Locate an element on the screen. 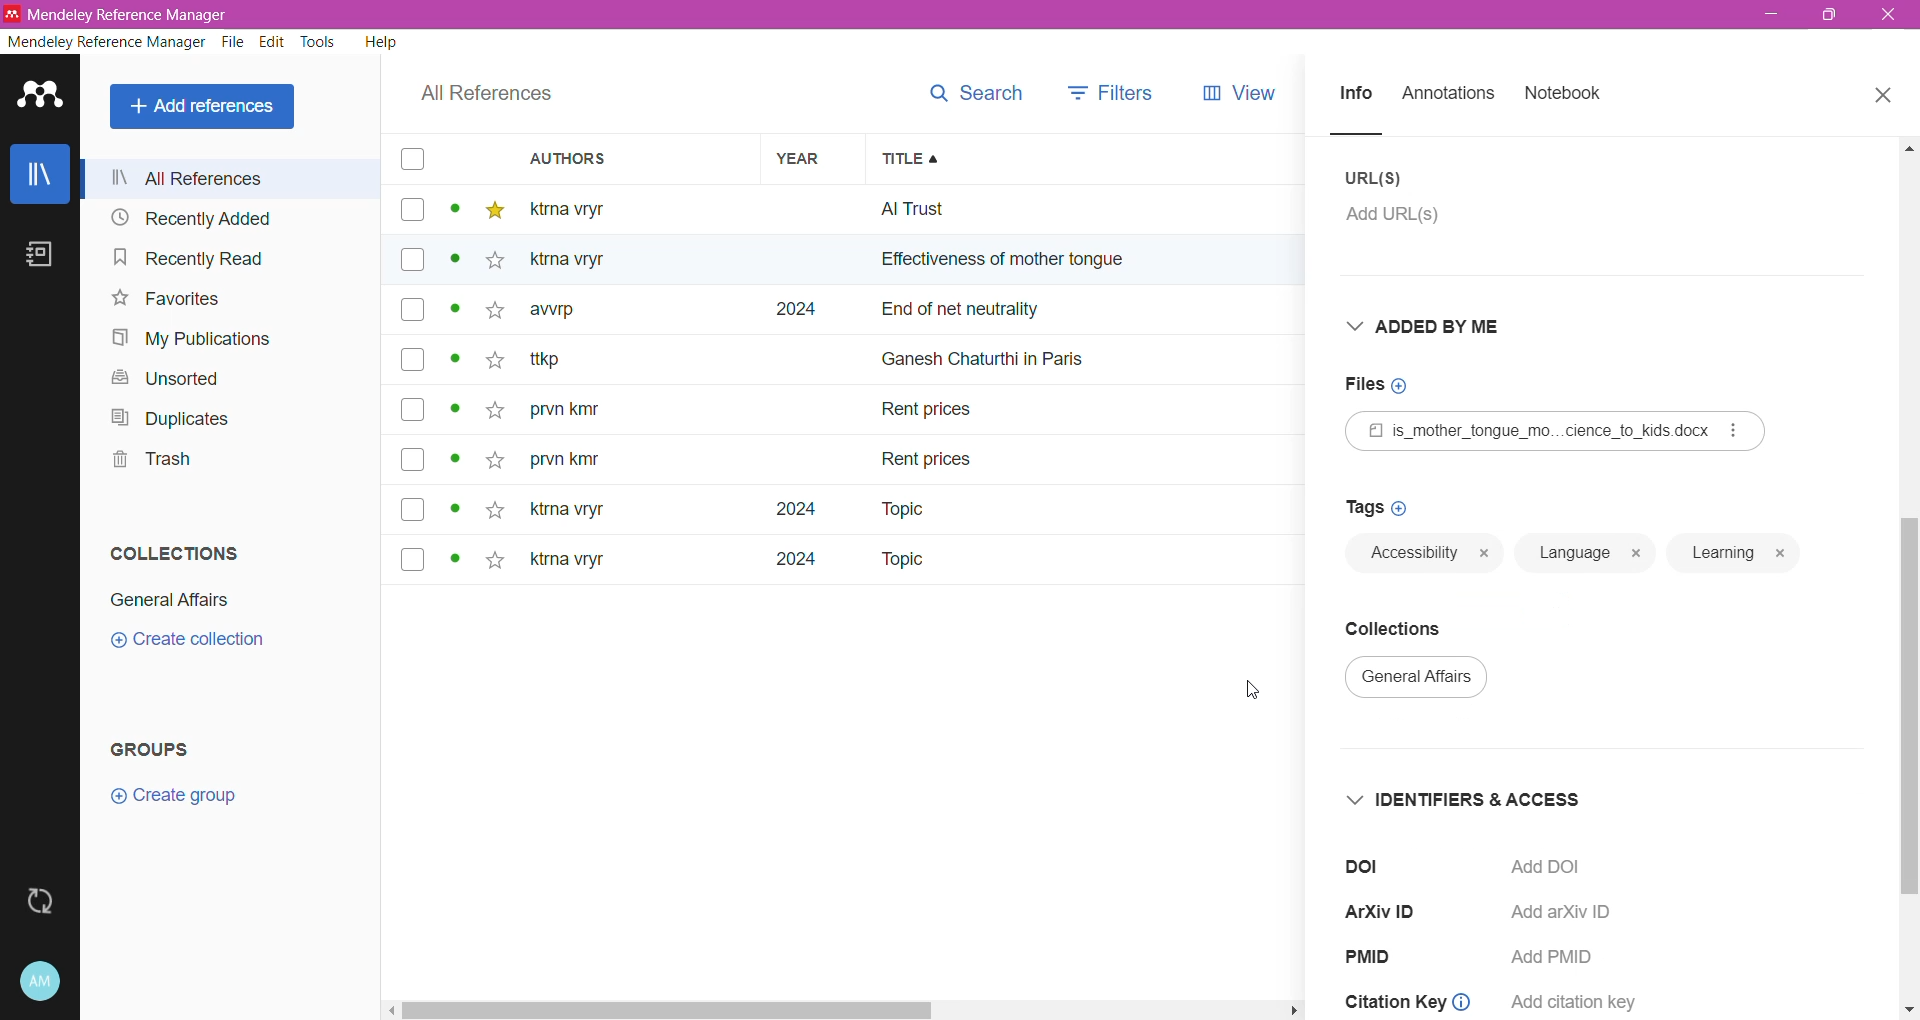  All References is located at coordinates (206, 107).